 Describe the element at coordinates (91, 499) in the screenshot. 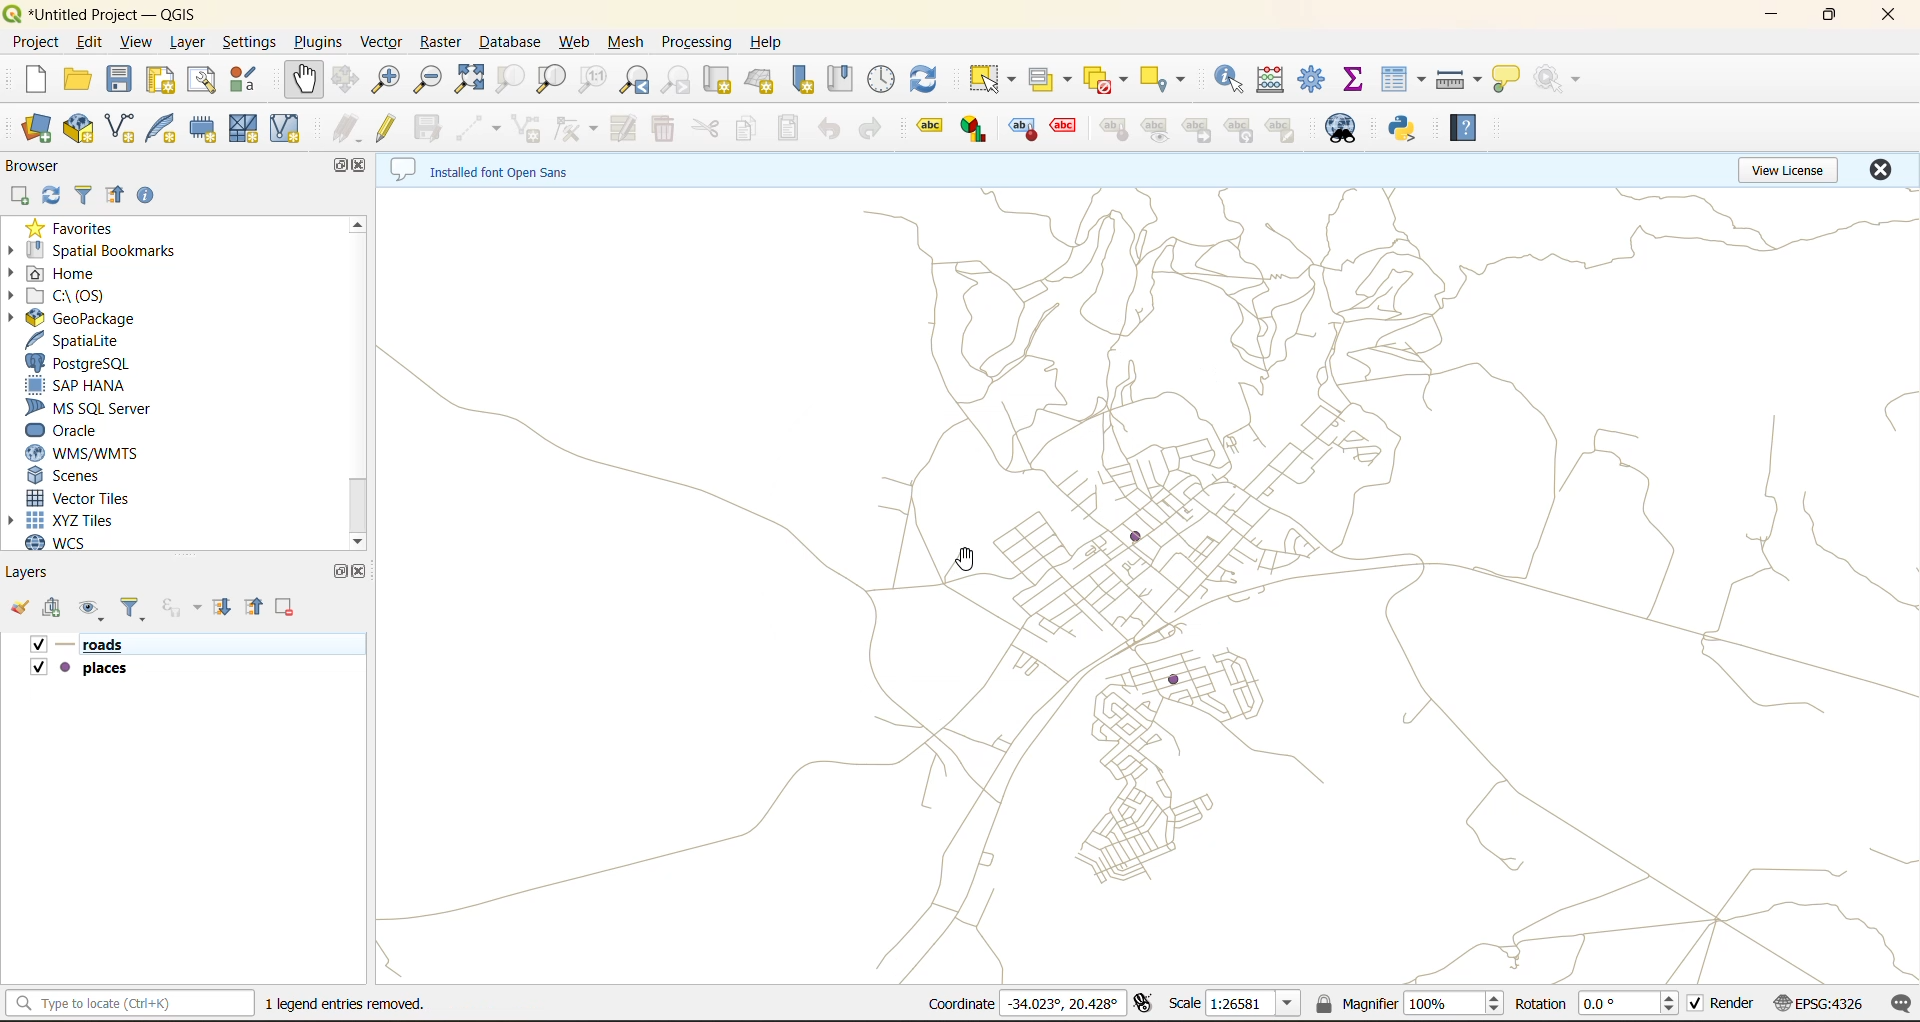

I see `vector tiles` at that location.